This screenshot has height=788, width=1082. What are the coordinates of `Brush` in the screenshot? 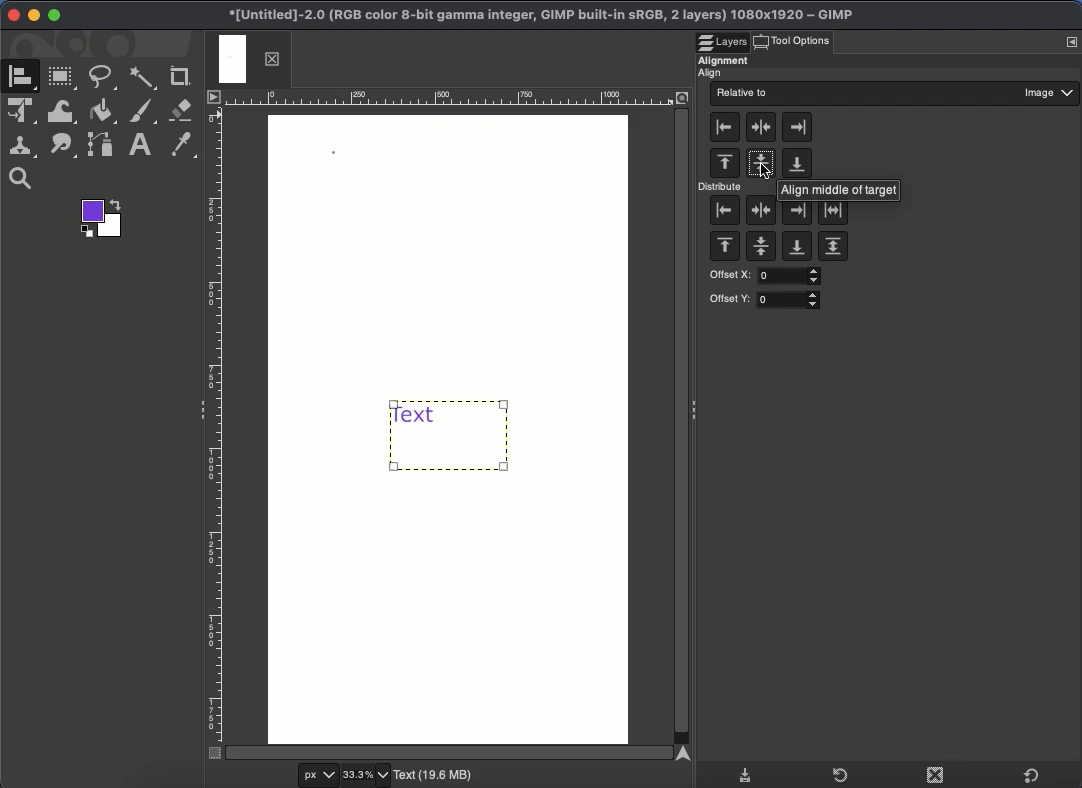 It's located at (143, 113).